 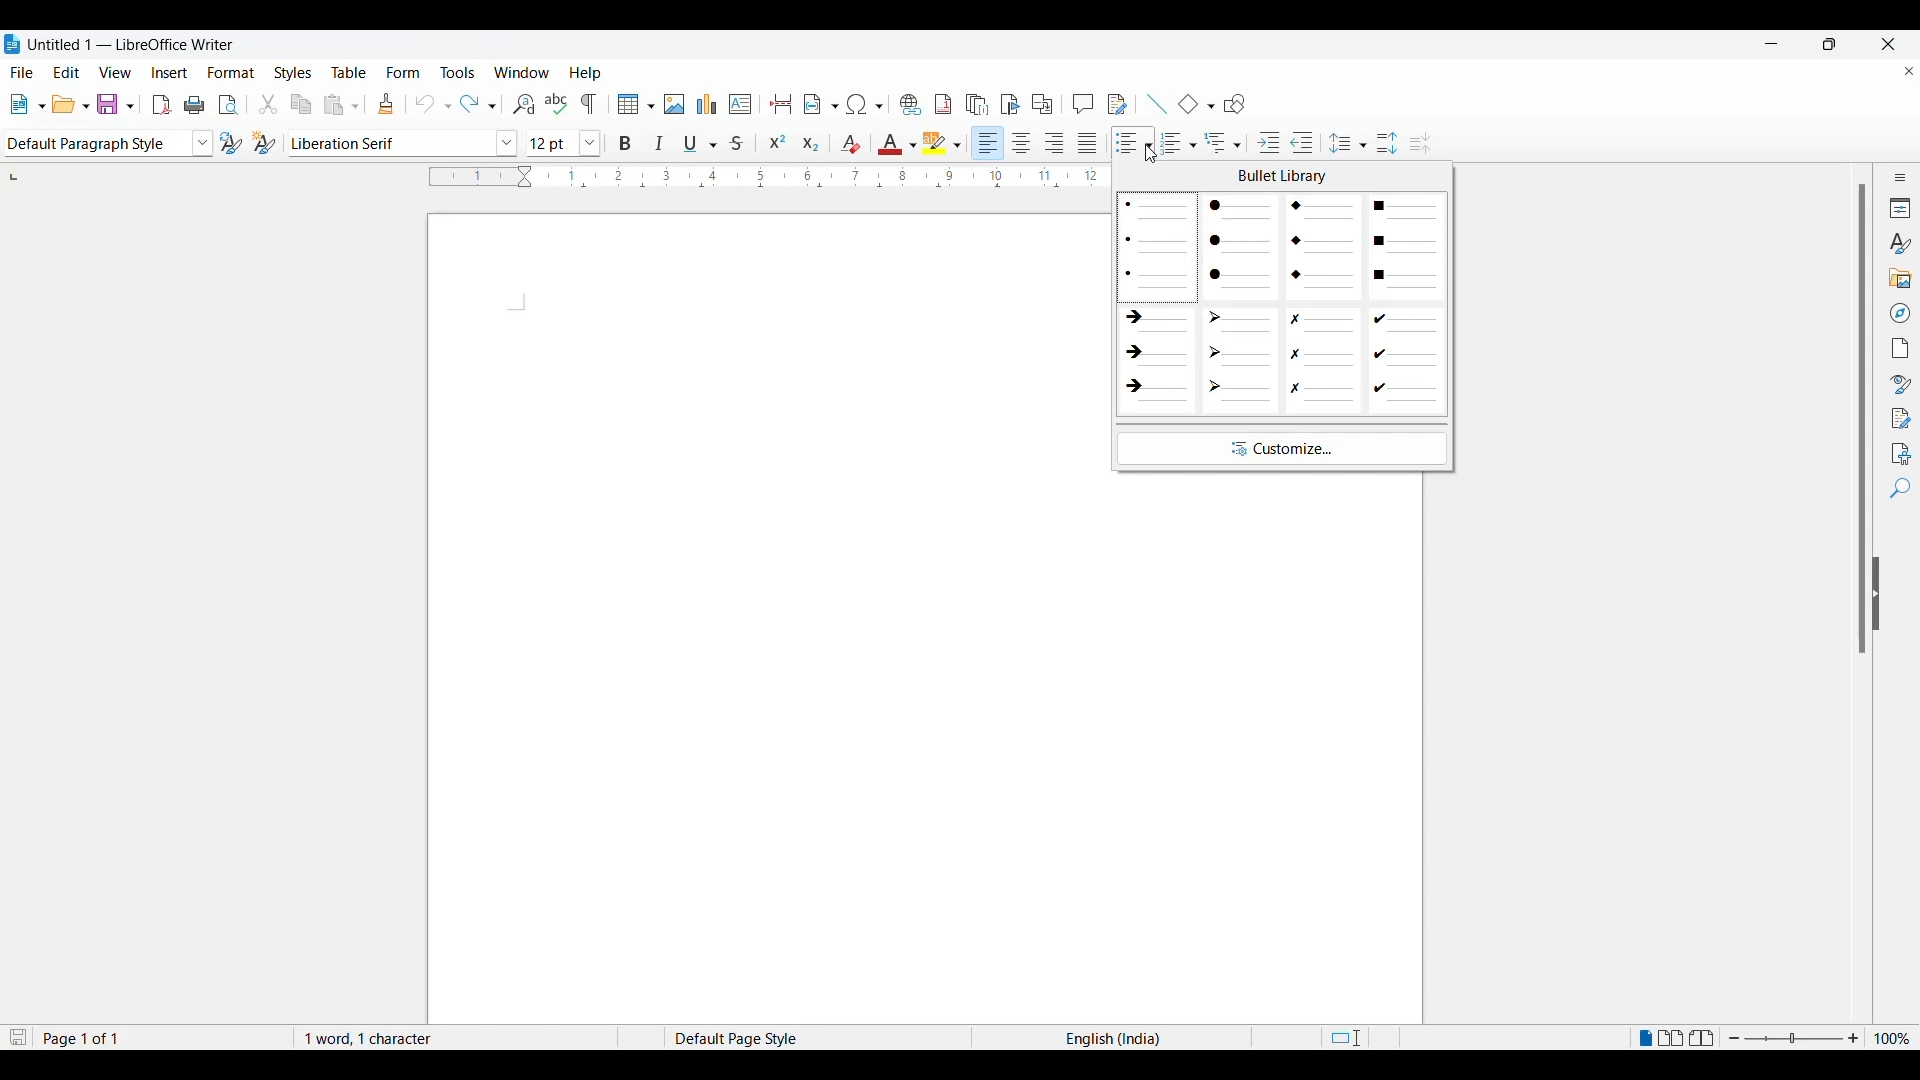 What do you see at coordinates (908, 103) in the screenshot?
I see `insert hyperlink` at bounding box center [908, 103].